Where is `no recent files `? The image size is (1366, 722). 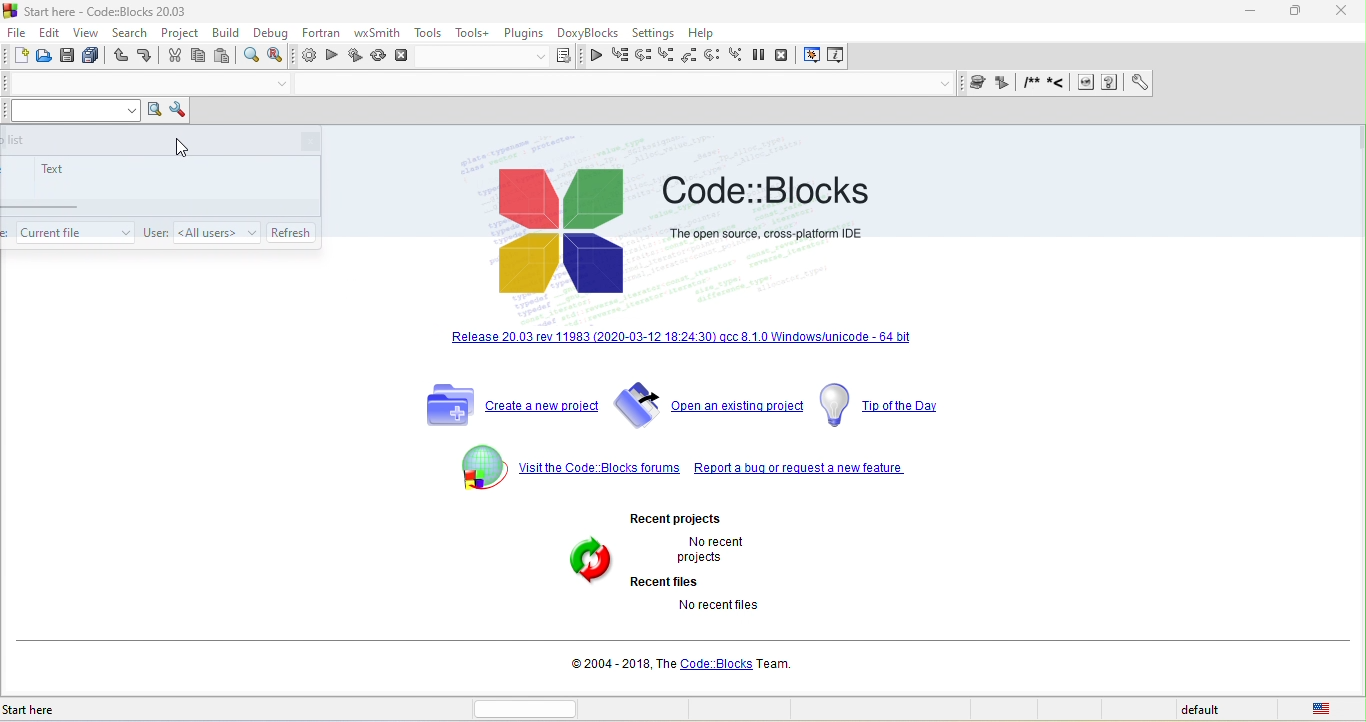 no recent files  is located at coordinates (741, 615).